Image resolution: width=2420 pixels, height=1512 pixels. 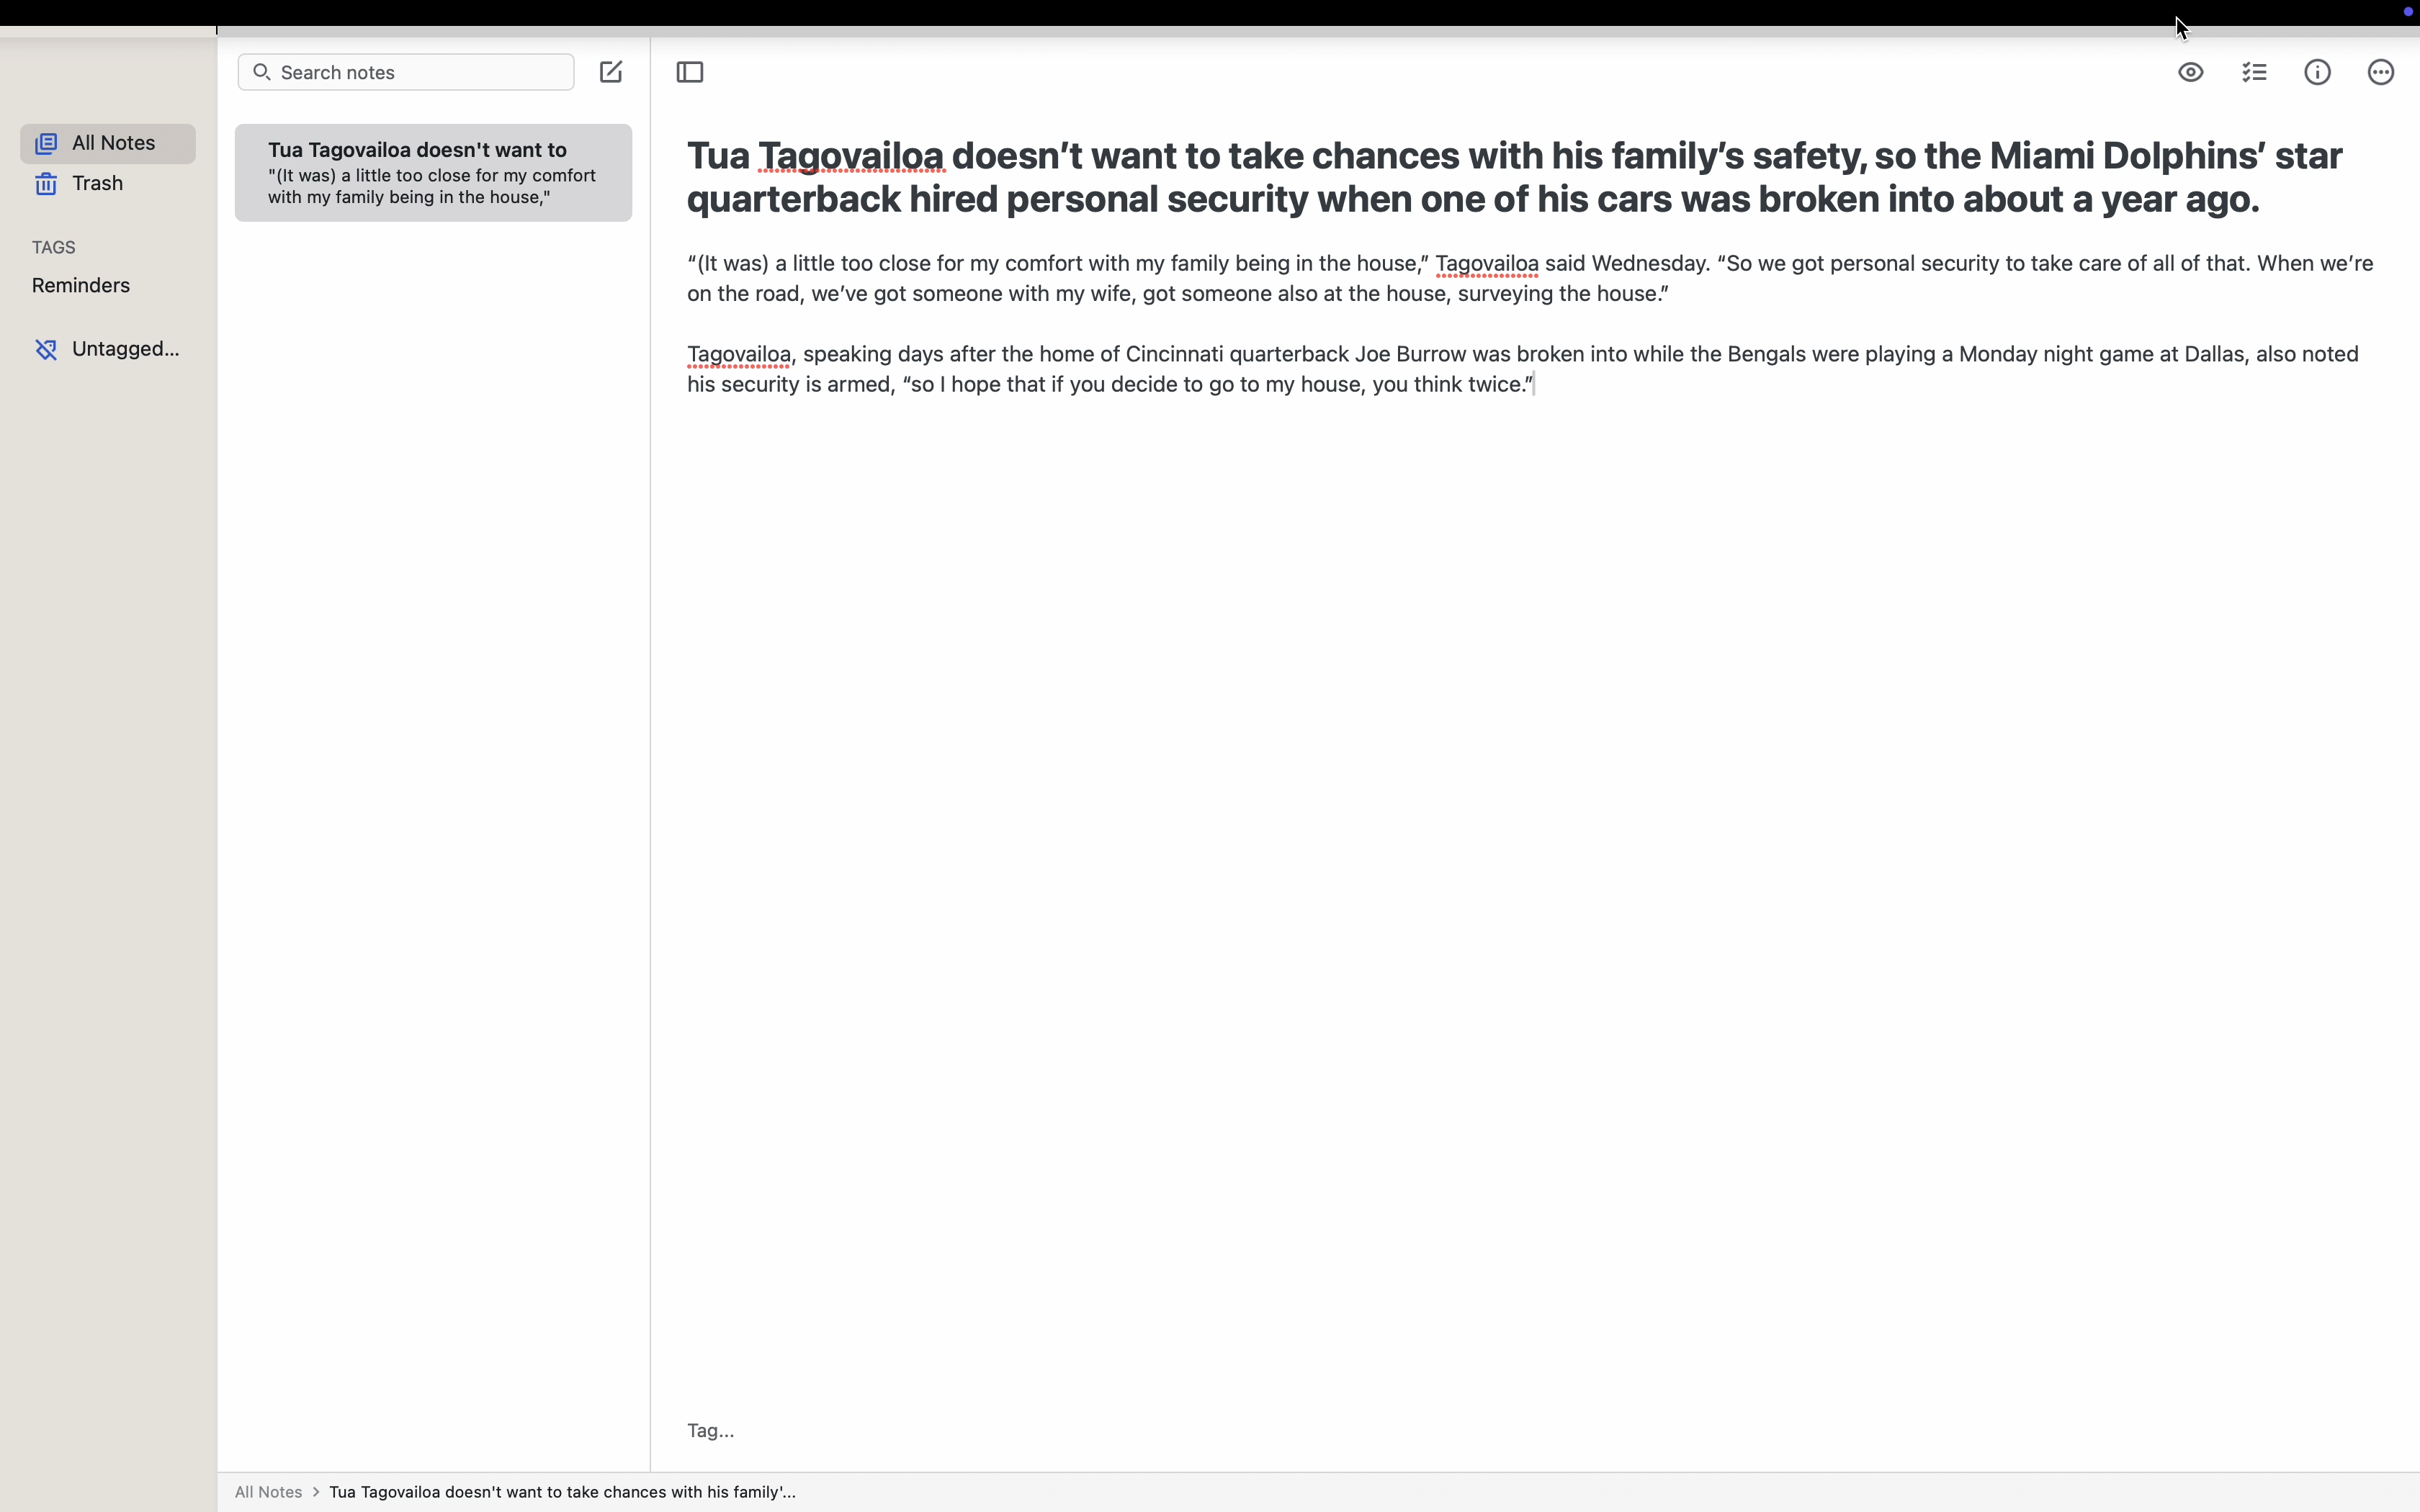 What do you see at coordinates (523, 1493) in the screenshot?
I see `all notes` at bounding box center [523, 1493].